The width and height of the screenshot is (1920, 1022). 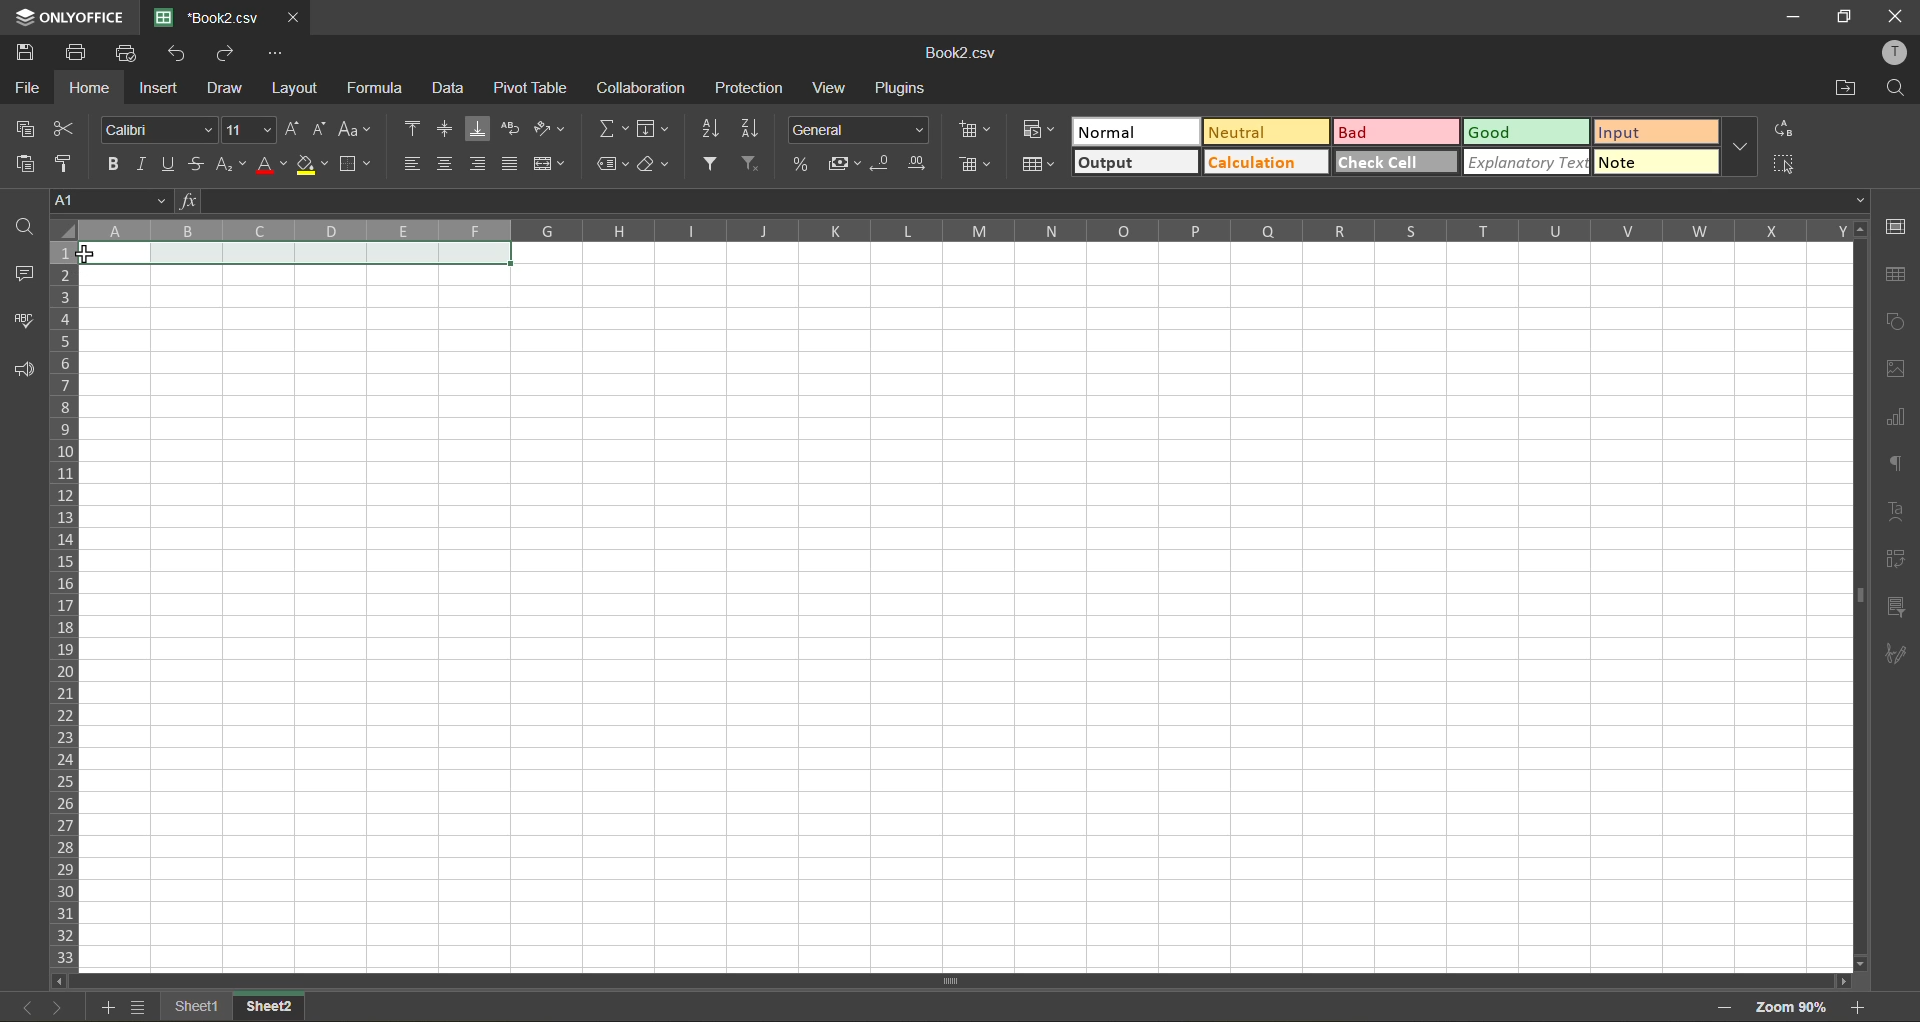 I want to click on underline, so click(x=169, y=166).